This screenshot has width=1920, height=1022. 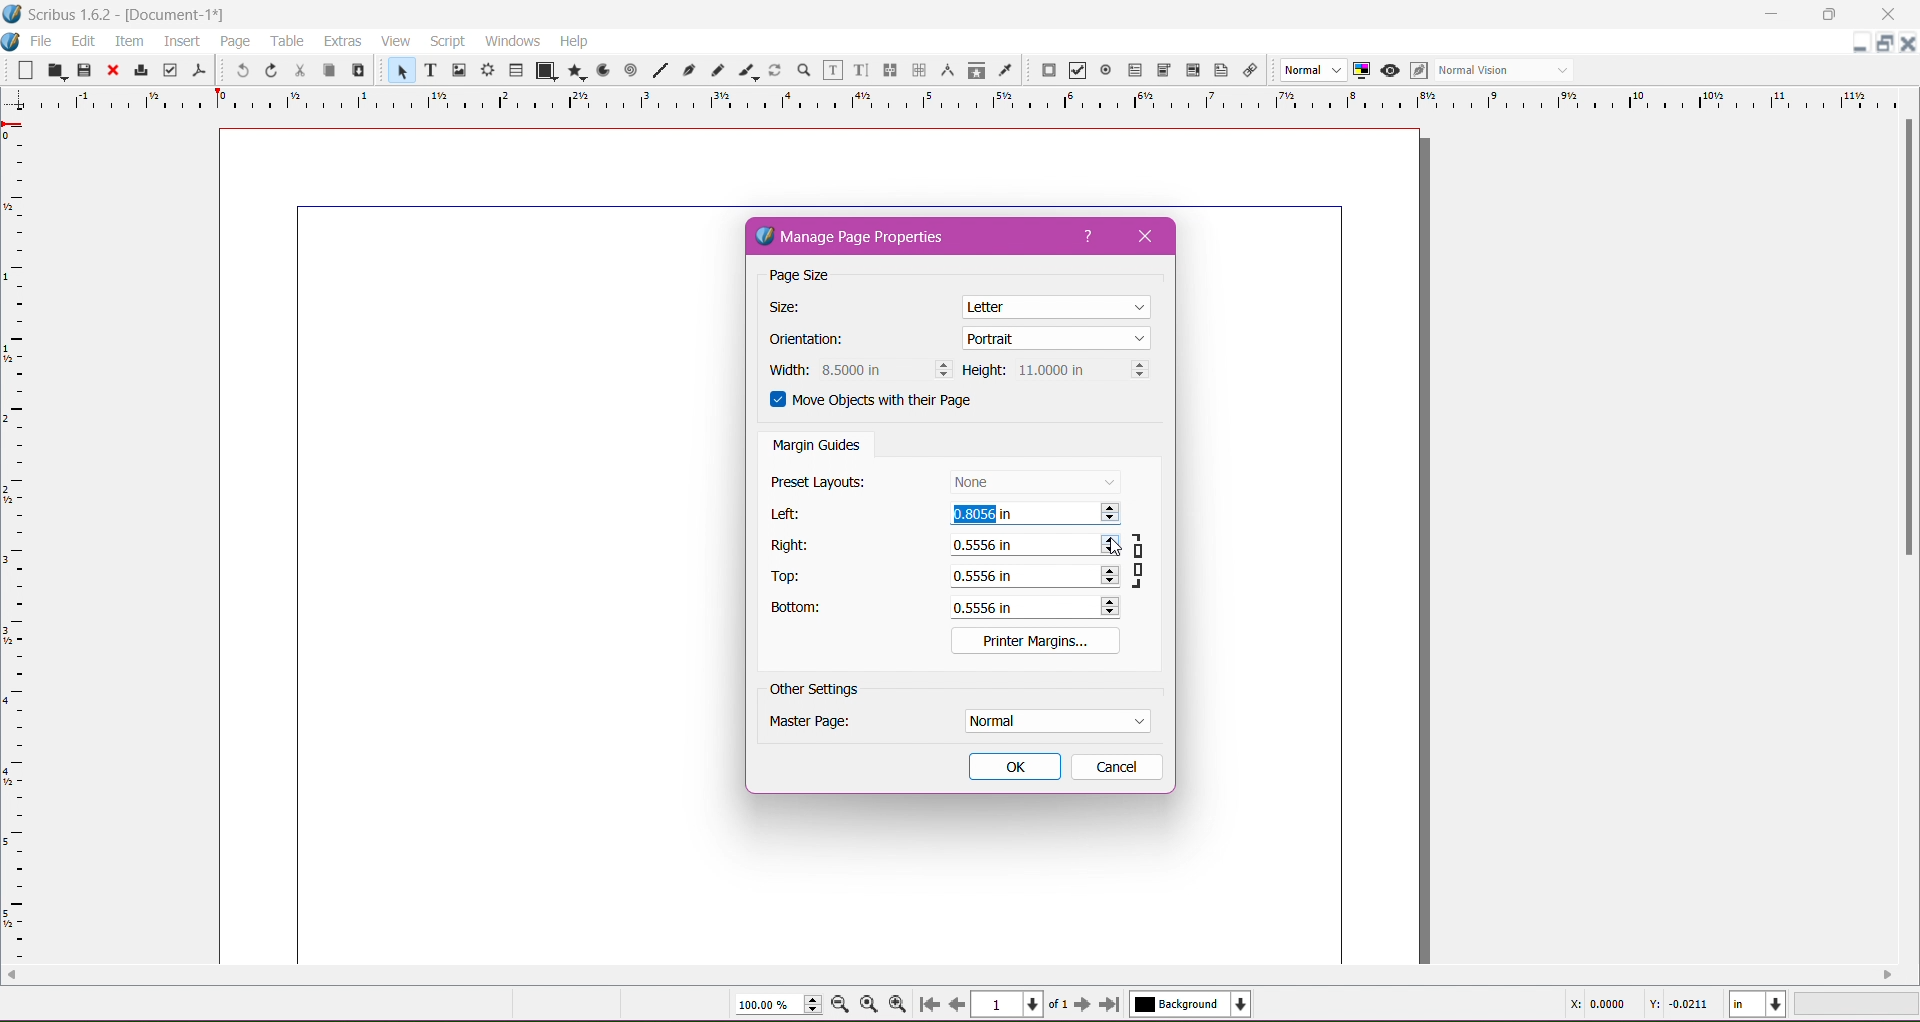 I want to click on Right, so click(x=793, y=545).